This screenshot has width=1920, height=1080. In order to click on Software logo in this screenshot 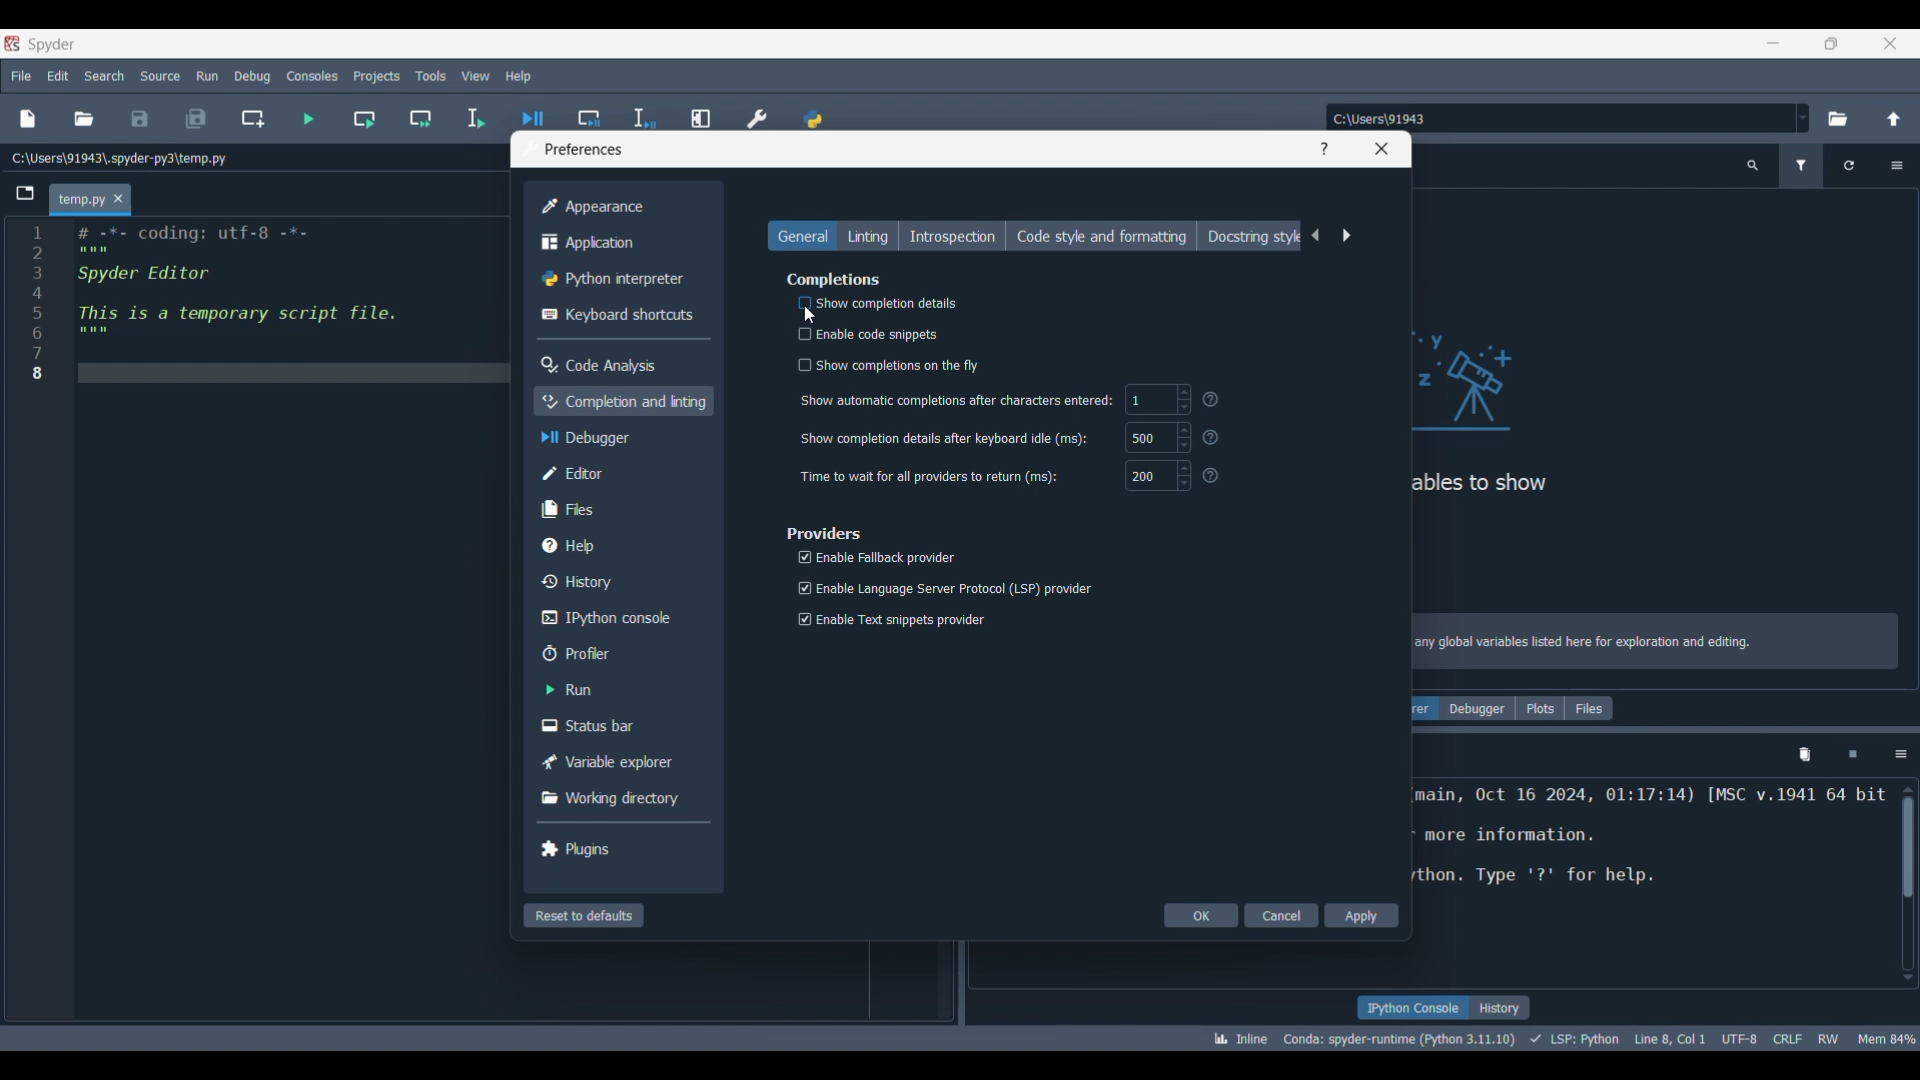, I will do `click(12, 44)`.